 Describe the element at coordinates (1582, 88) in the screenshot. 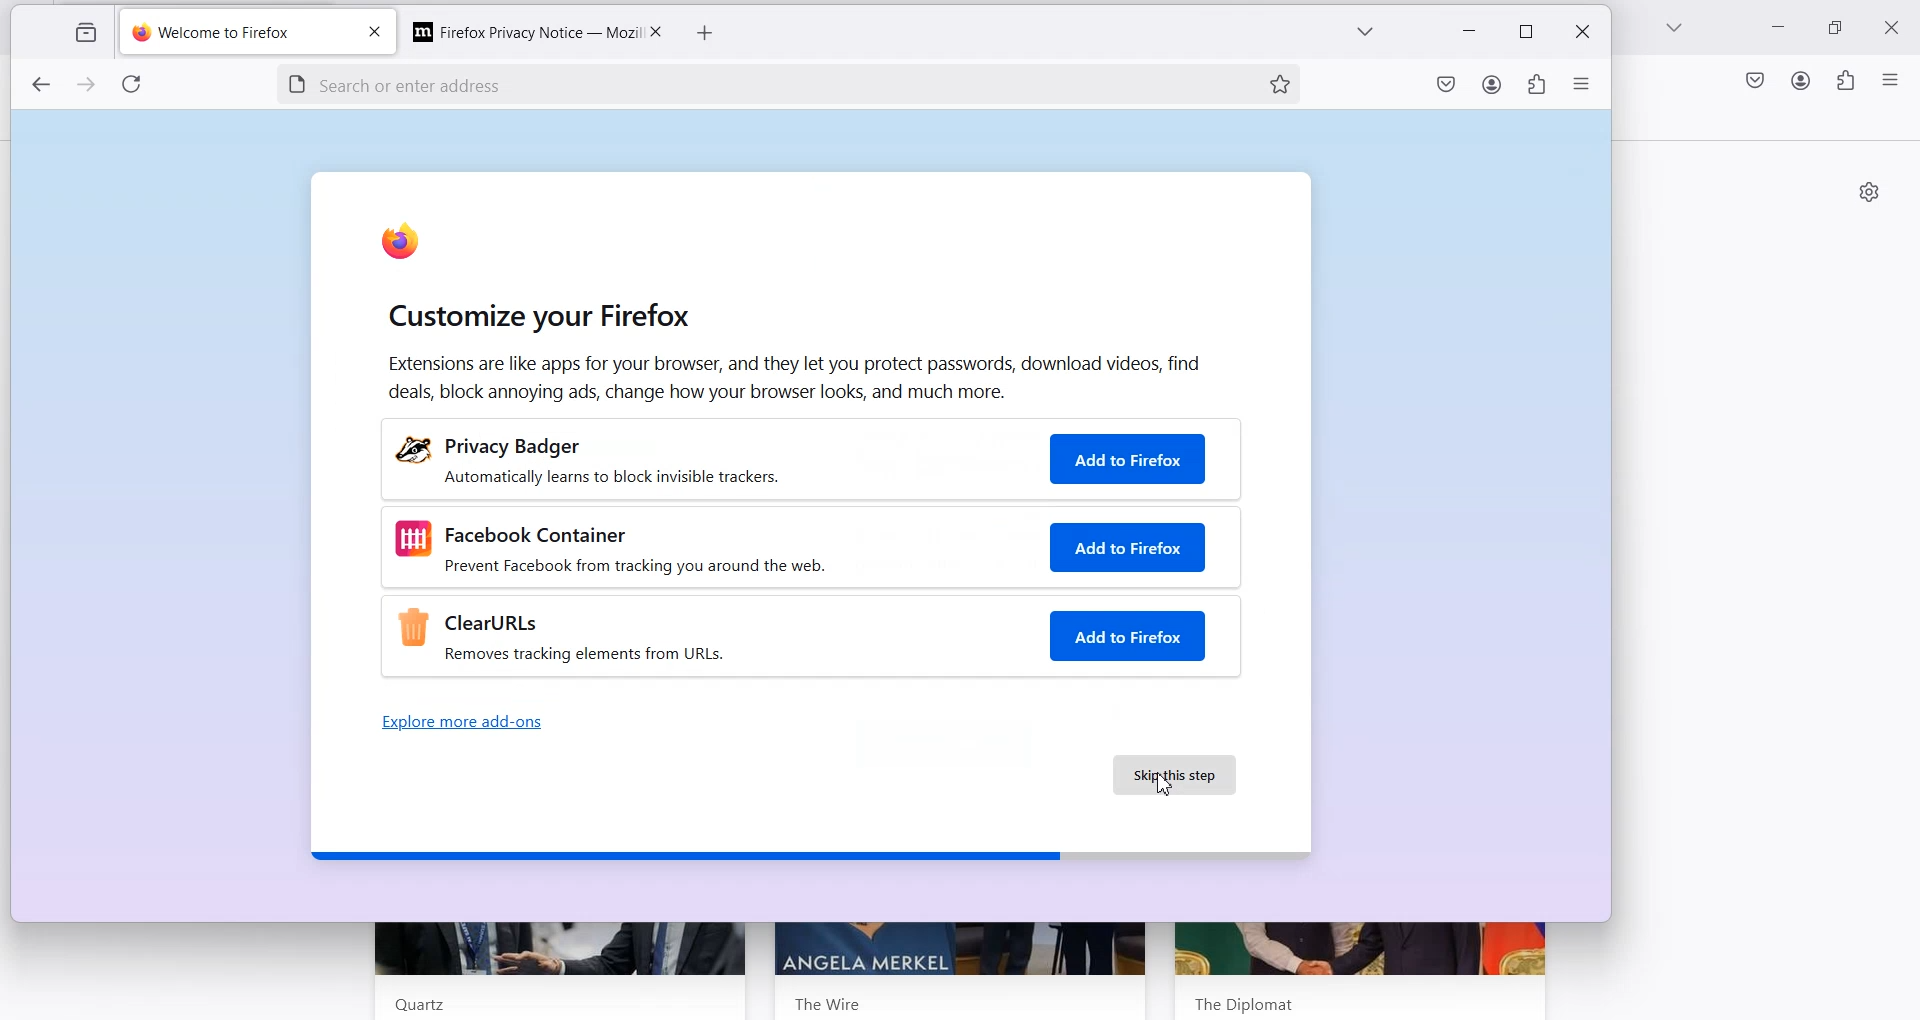

I see `open application menu` at that location.